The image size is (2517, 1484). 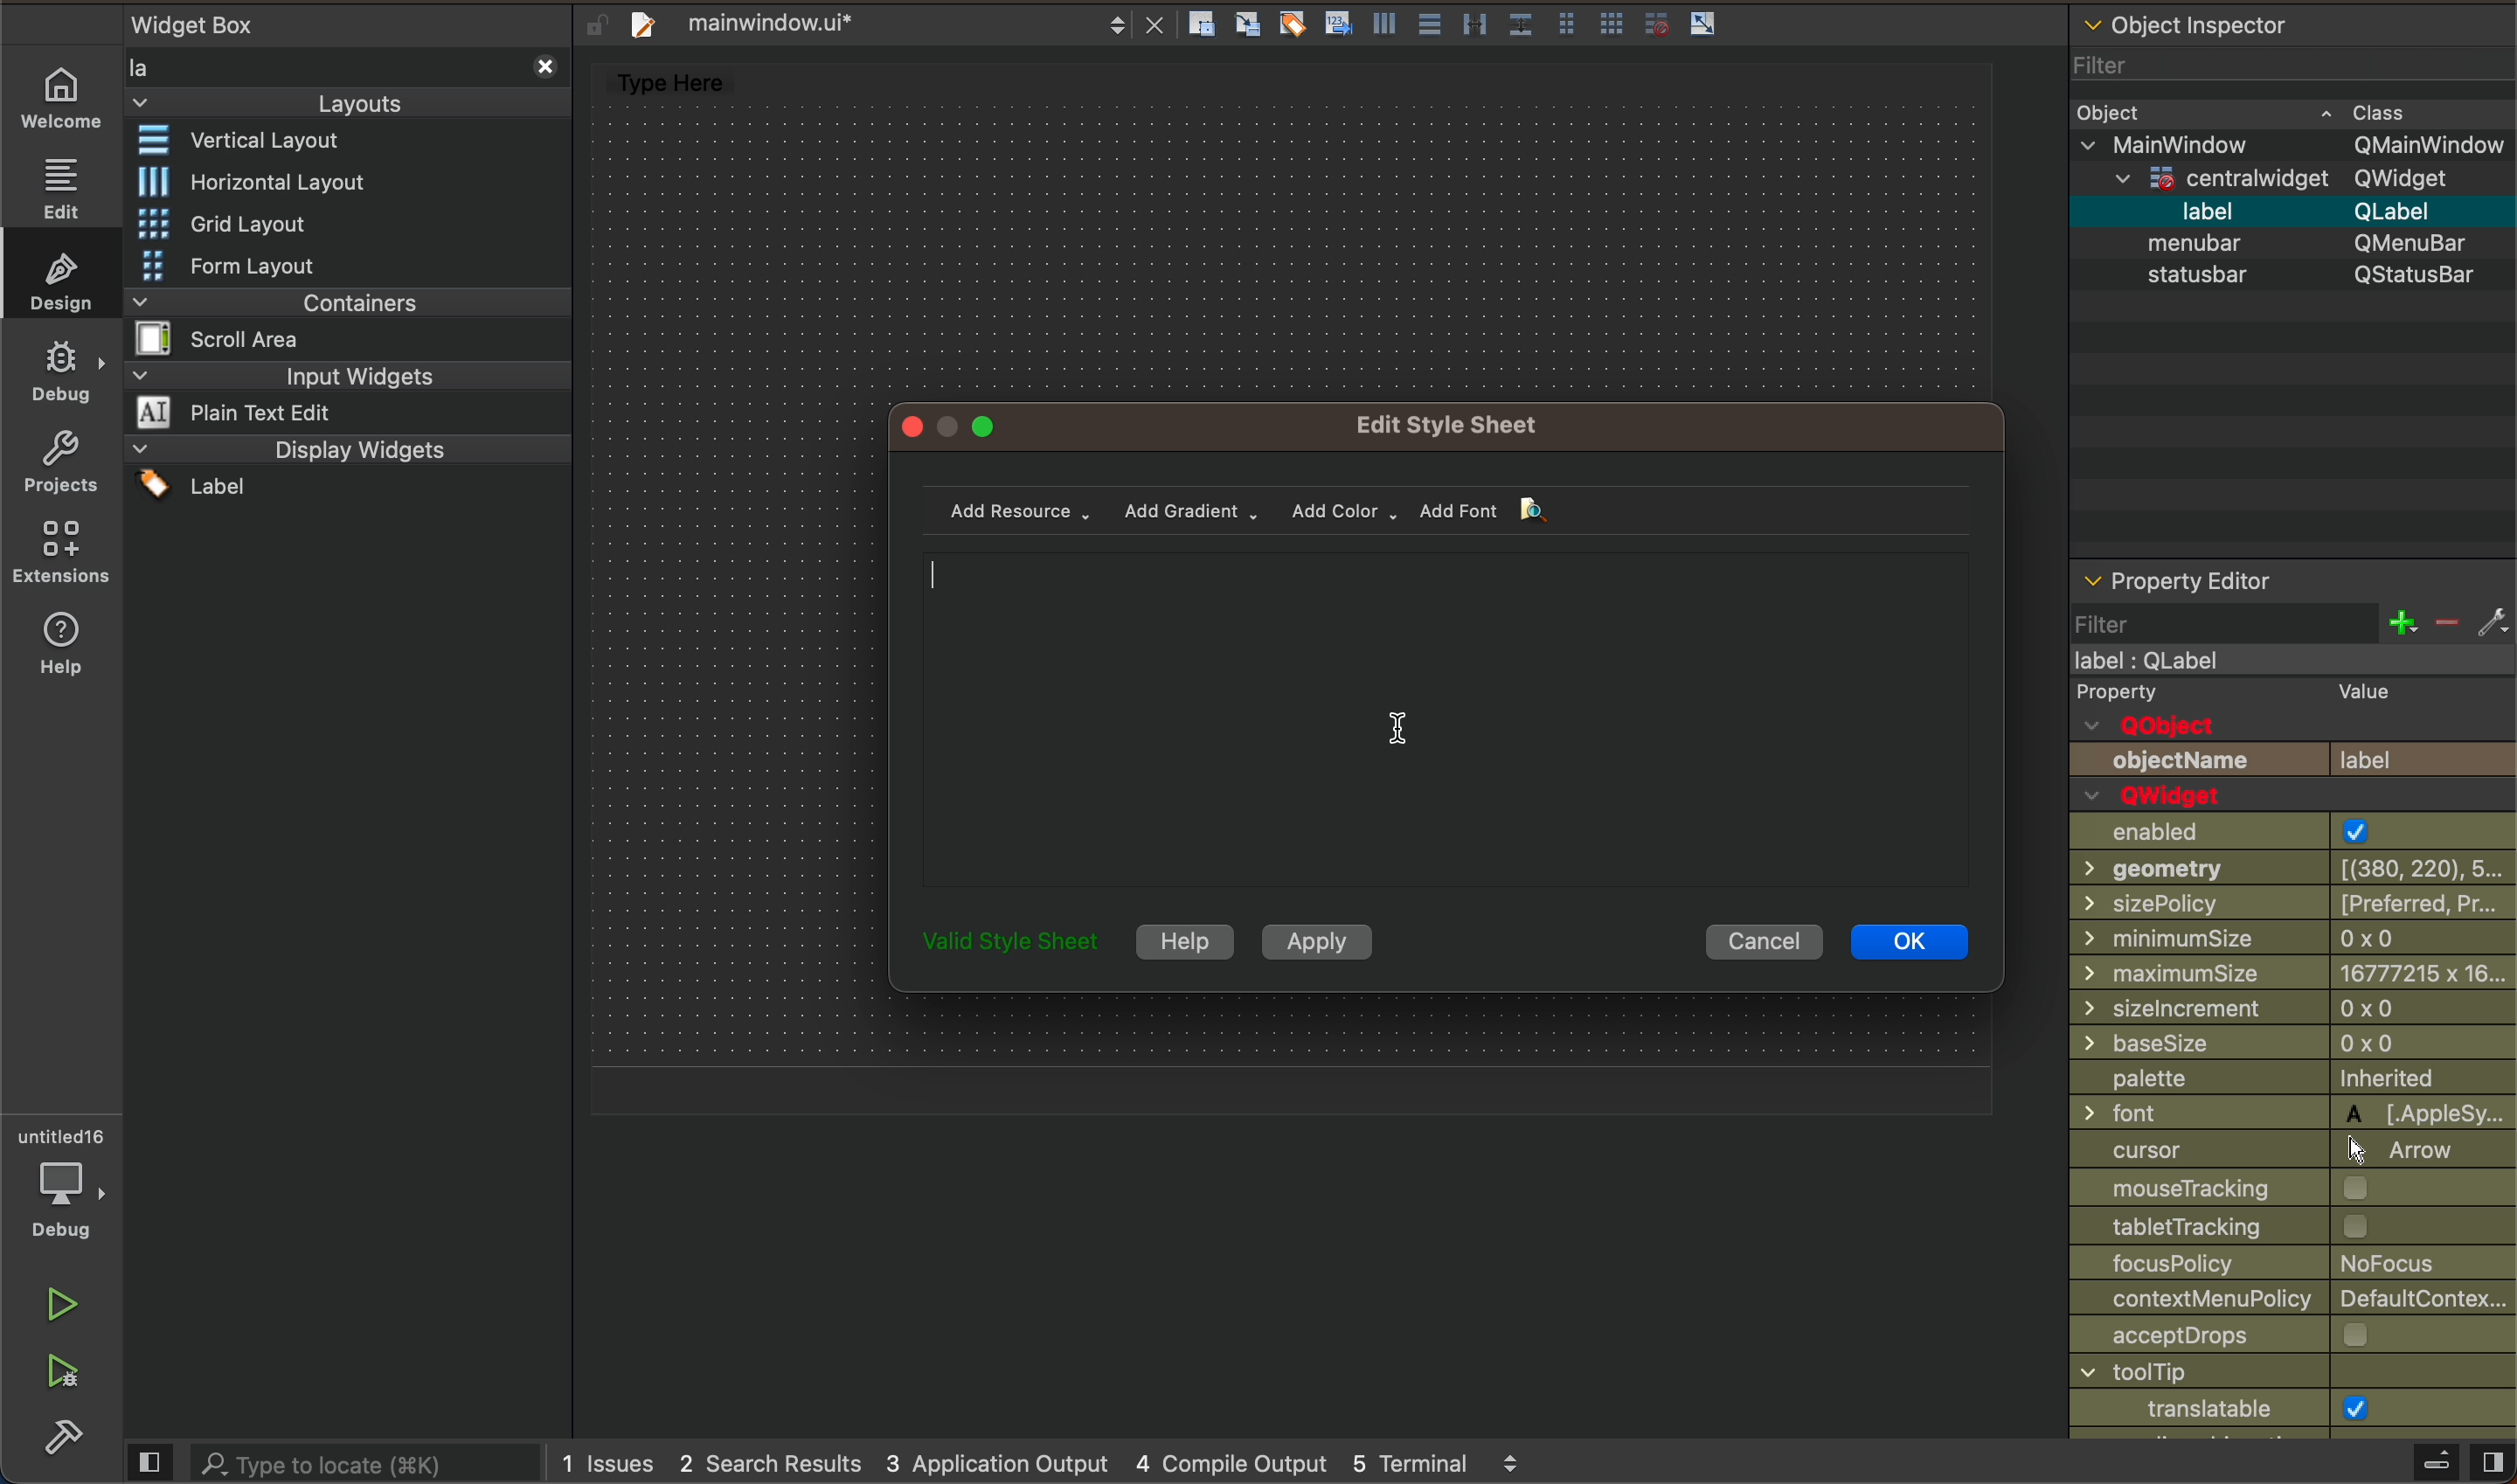 What do you see at coordinates (2236, 575) in the screenshot?
I see `property editor` at bounding box center [2236, 575].